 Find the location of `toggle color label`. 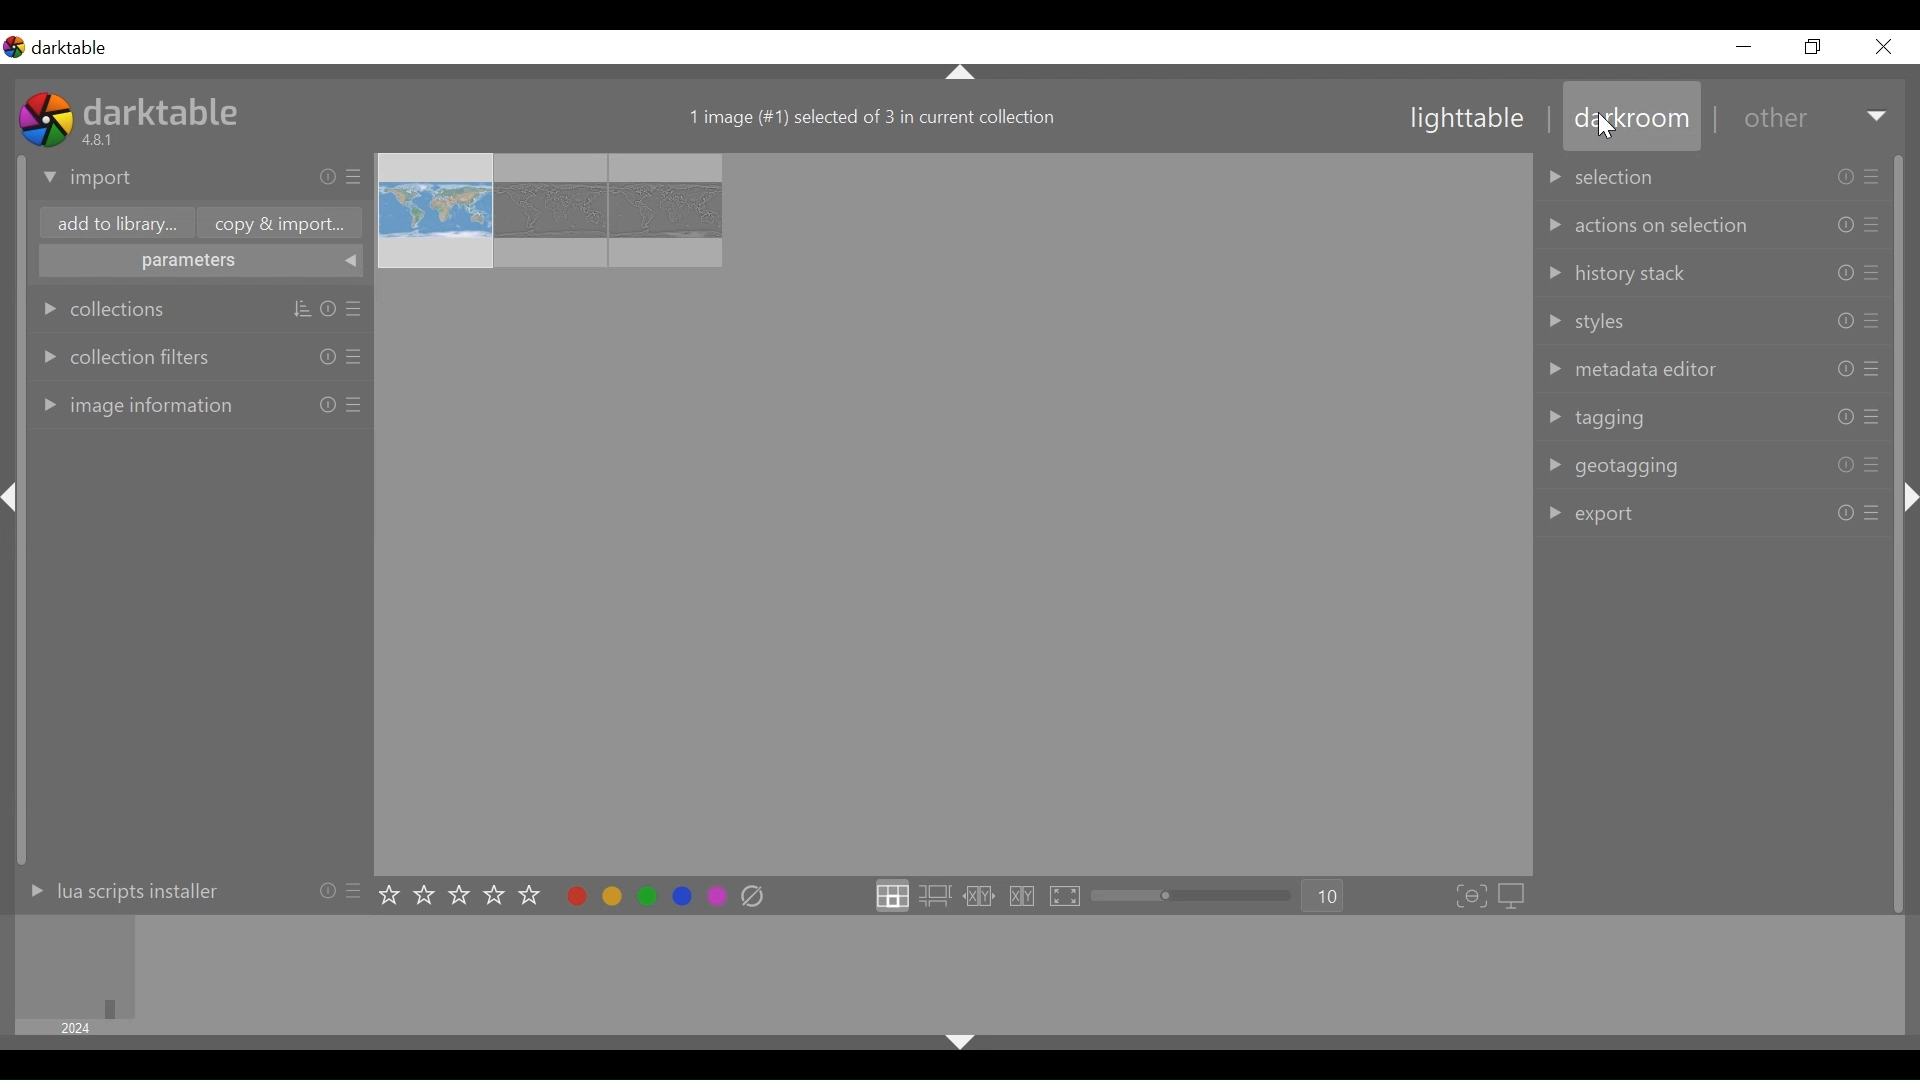

toggle color label is located at coordinates (644, 897).